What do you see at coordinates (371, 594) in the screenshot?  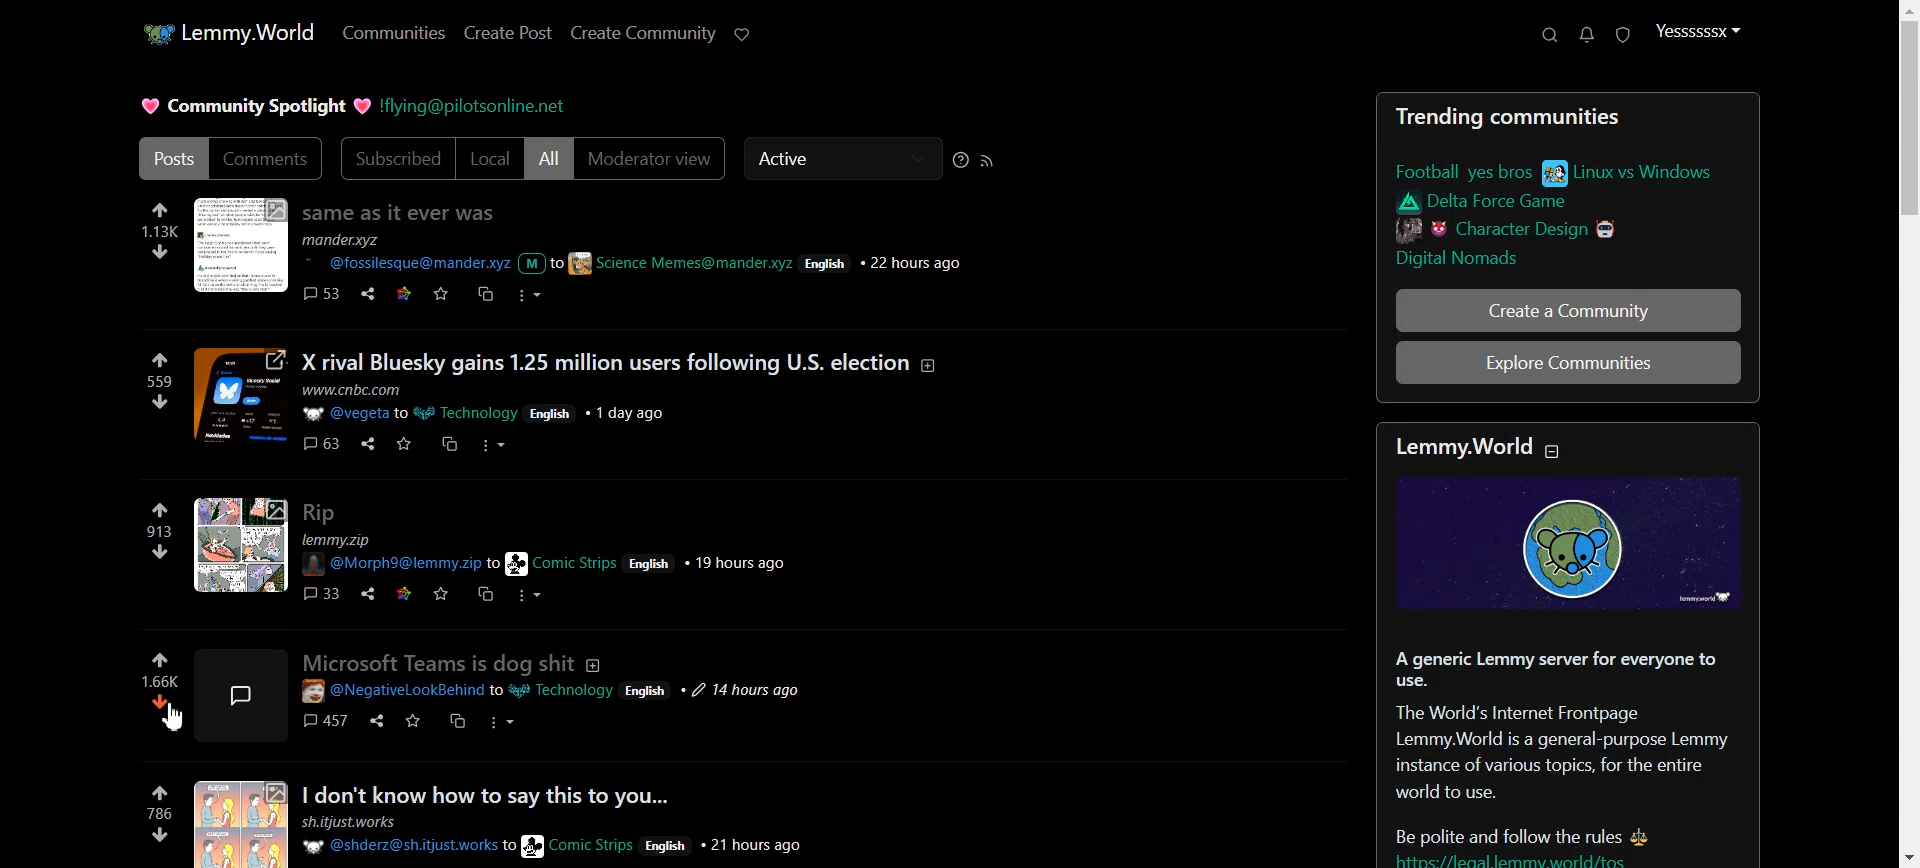 I see `share` at bounding box center [371, 594].